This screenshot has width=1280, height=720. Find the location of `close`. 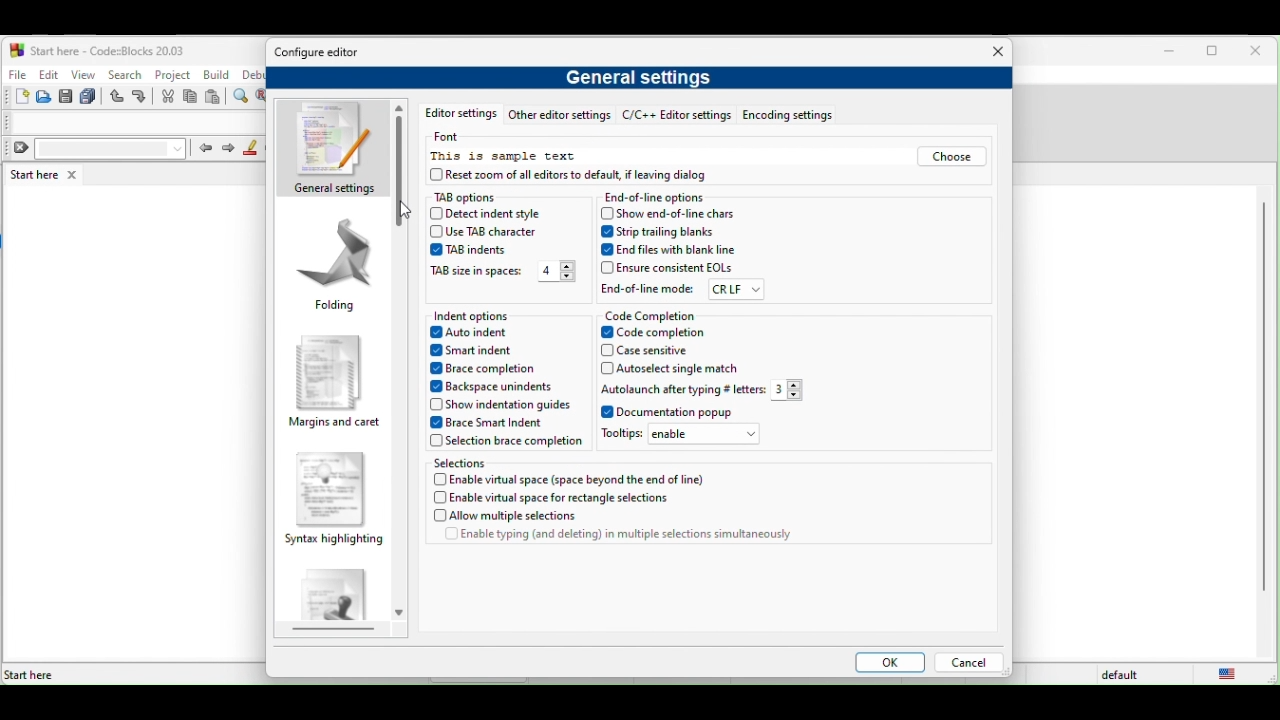

close is located at coordinates (993, 53).